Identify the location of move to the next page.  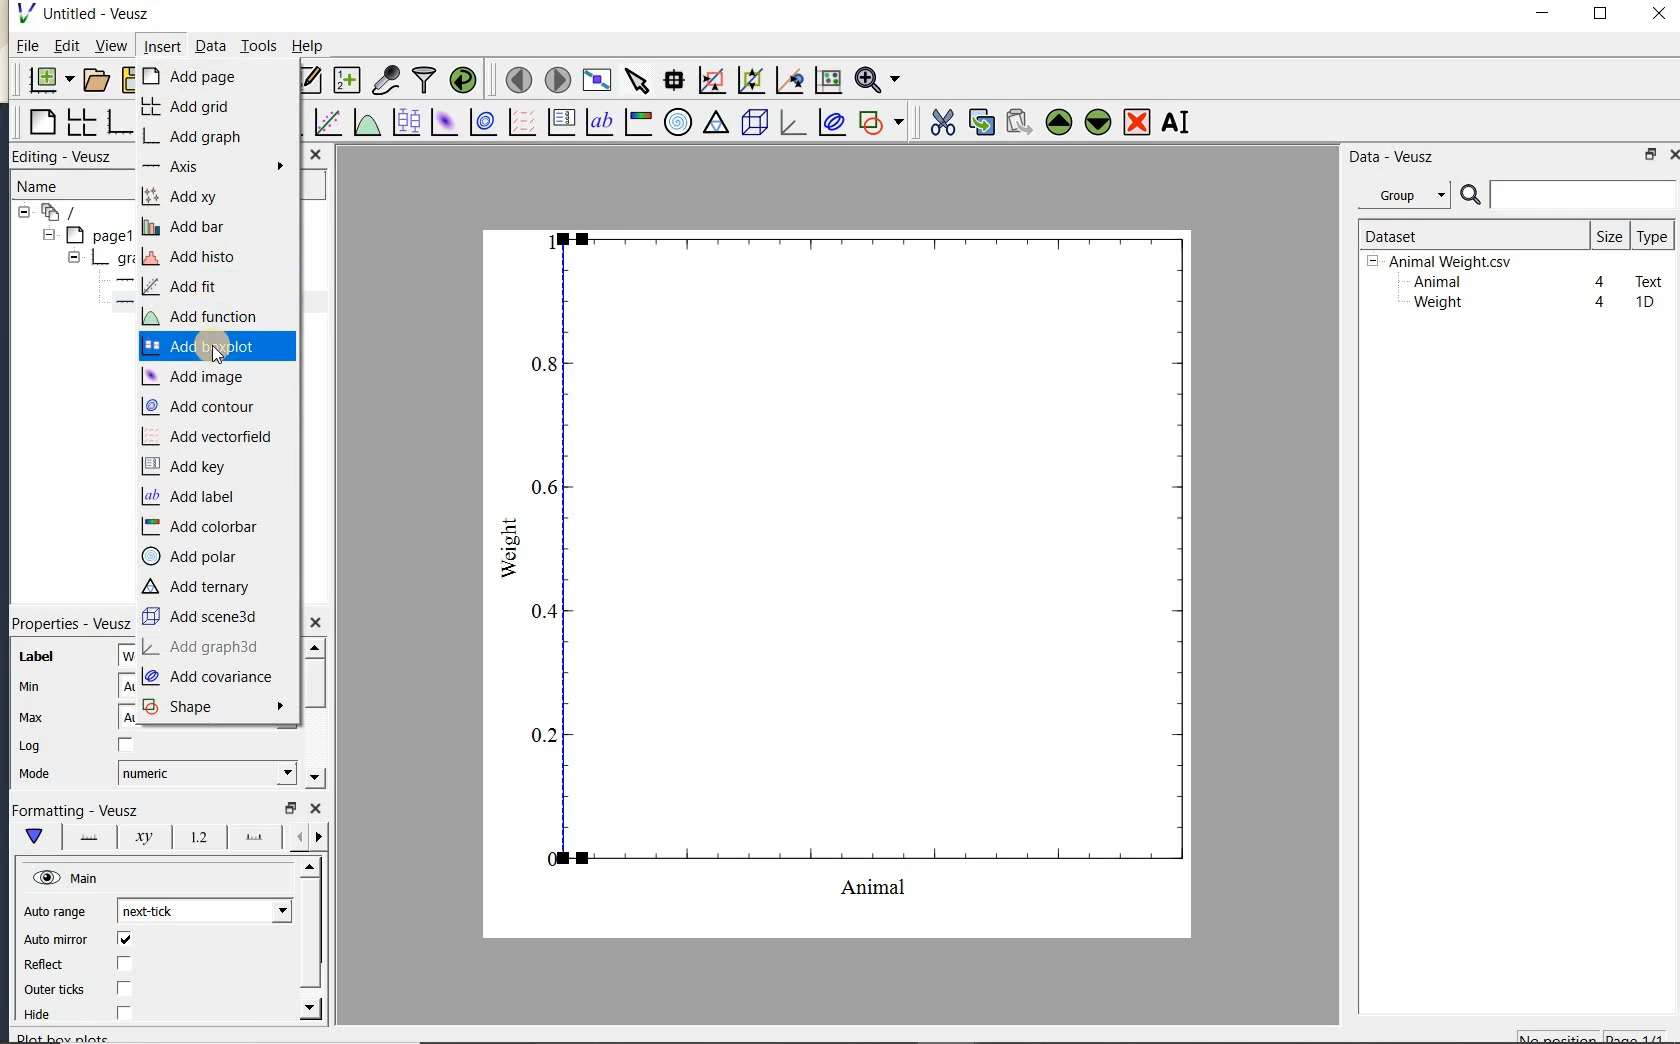
(556, 78).